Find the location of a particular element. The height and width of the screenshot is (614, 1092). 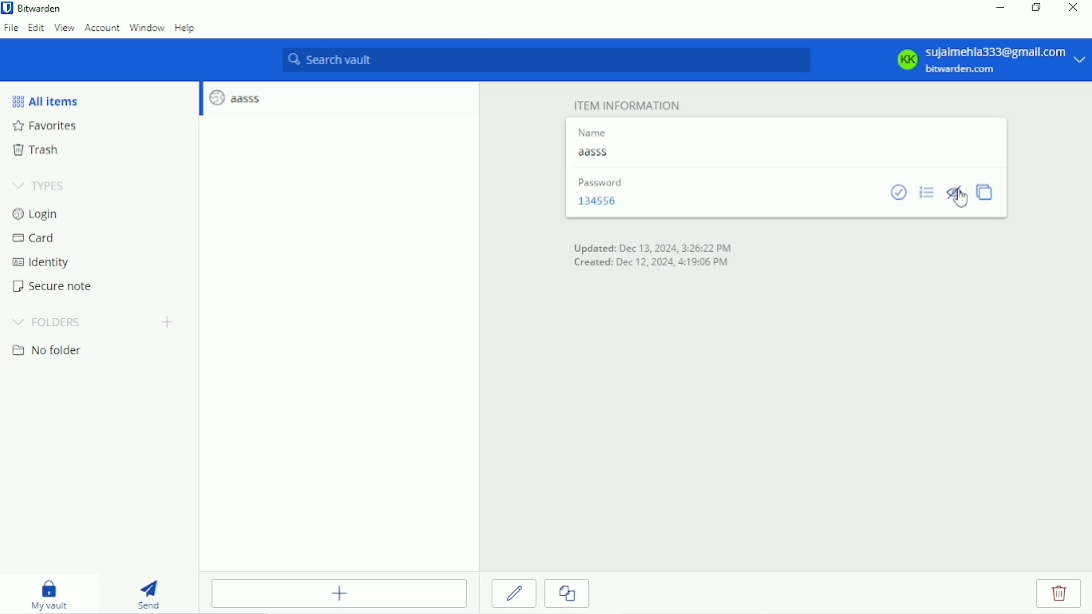

View is located at coordinates (64, 30).